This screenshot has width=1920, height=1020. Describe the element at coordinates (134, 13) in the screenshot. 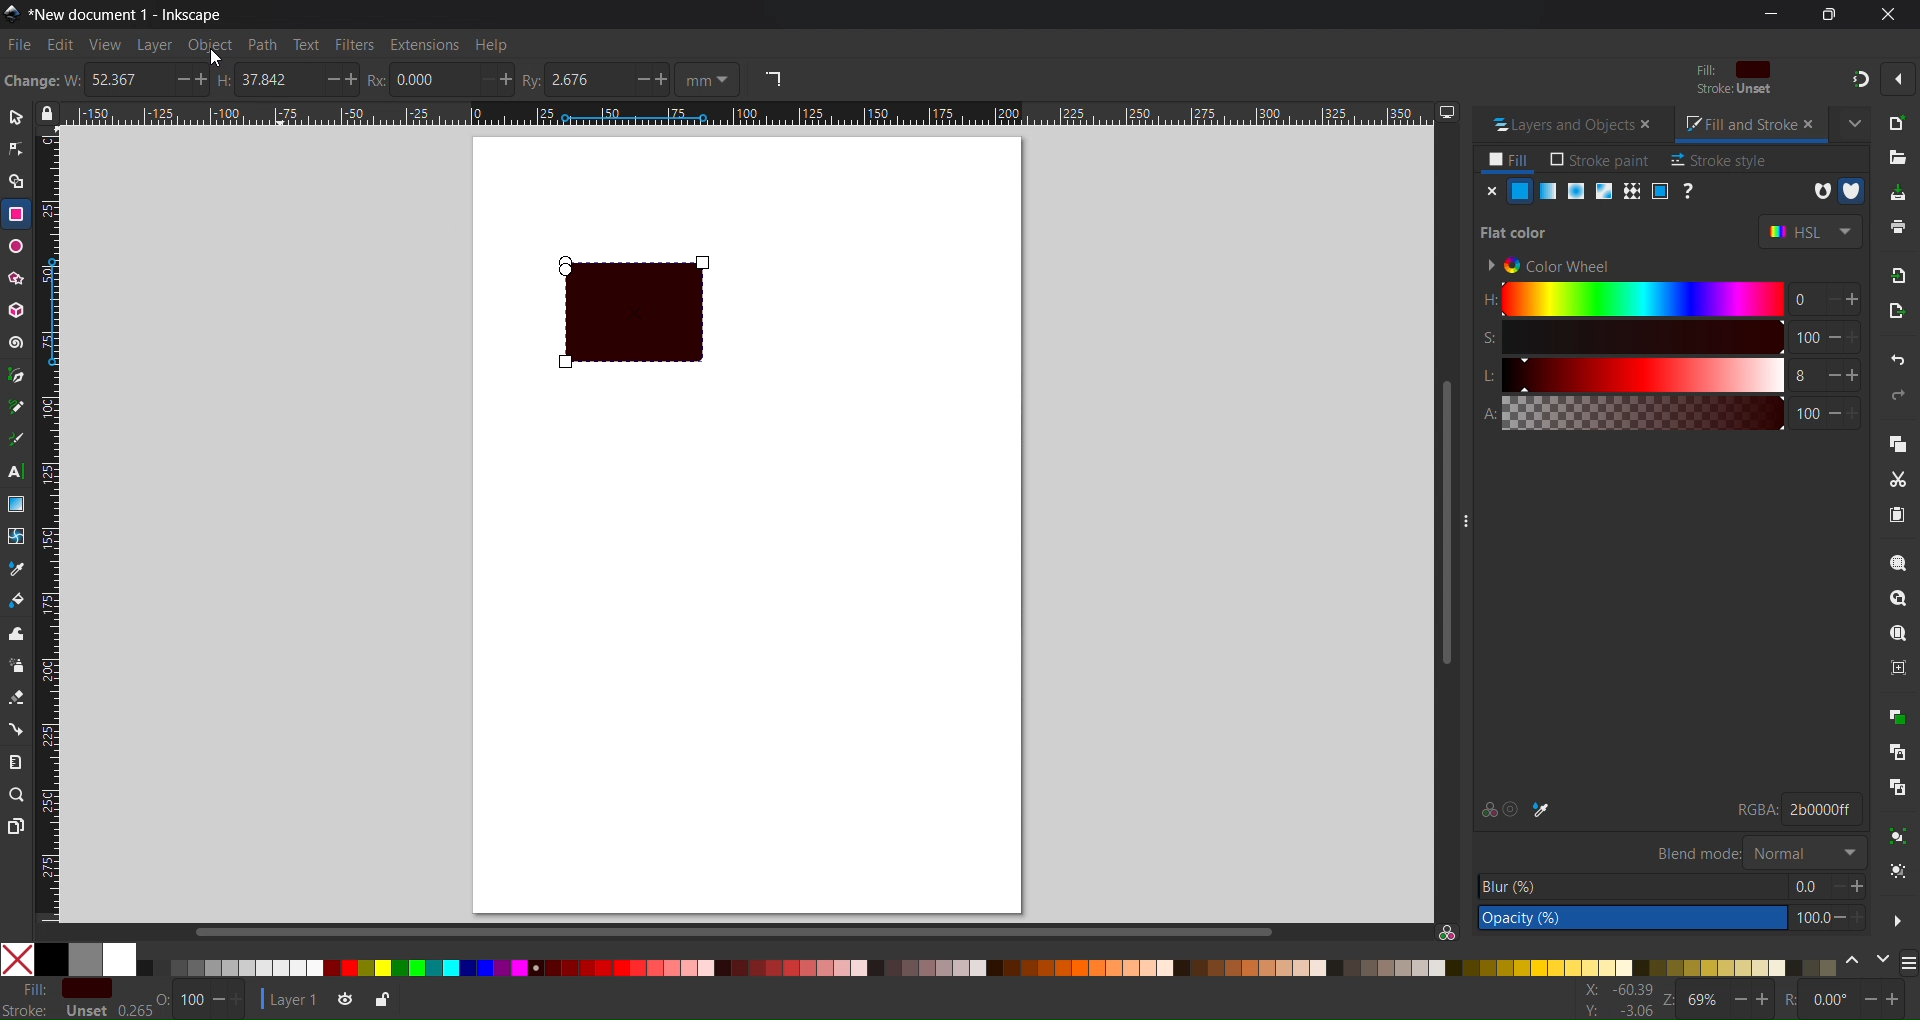

I see ` New document 1 - Inkscape` at that location.